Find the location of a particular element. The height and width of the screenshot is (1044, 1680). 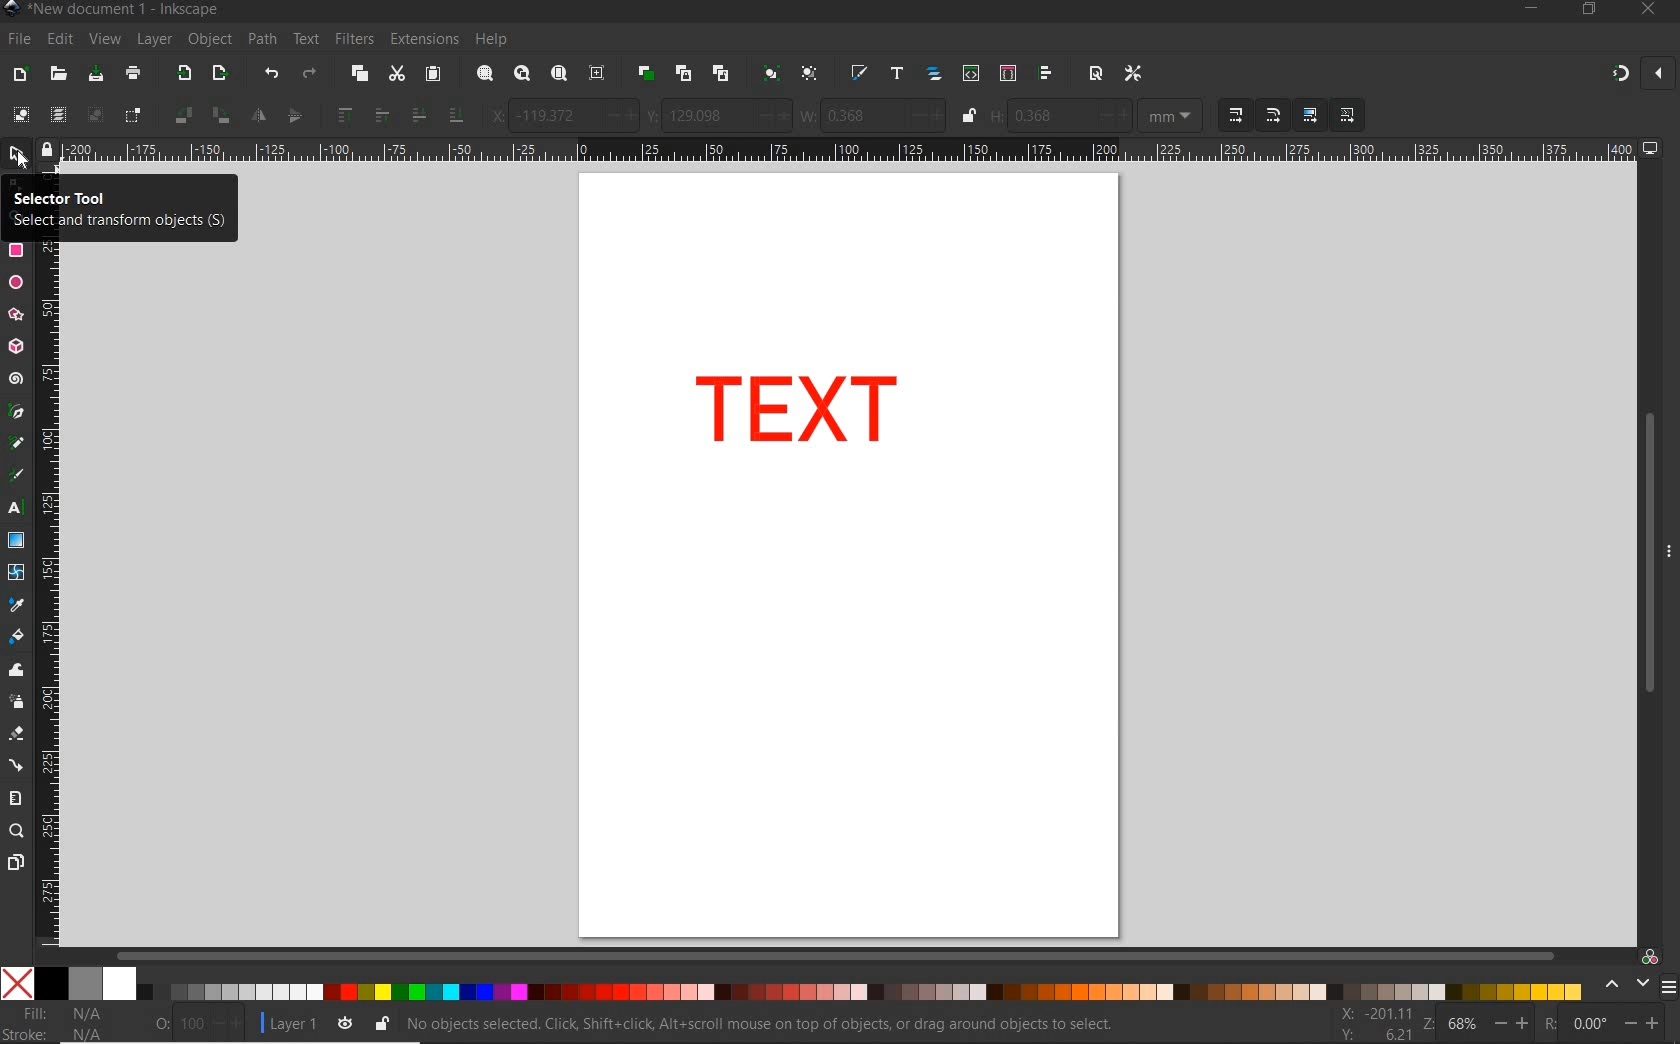

OPEN OBJECTS is located at coordinates (933, 74).